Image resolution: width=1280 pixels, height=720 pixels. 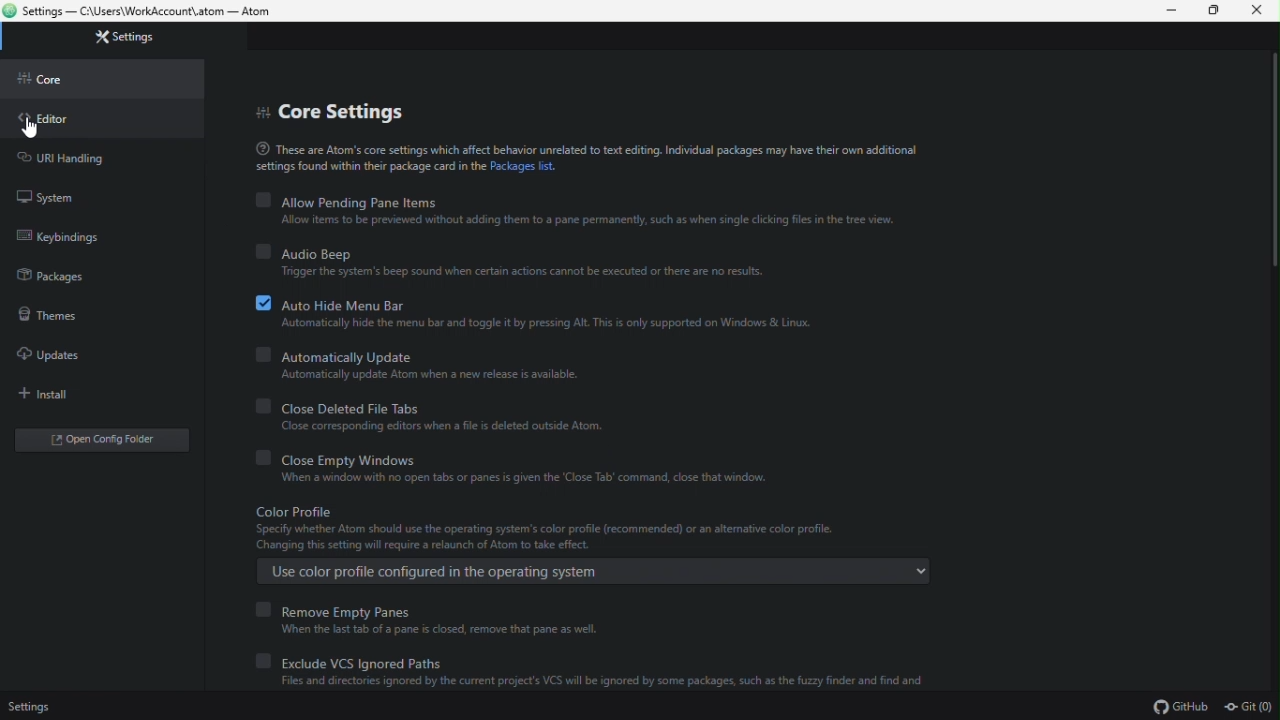 I want to click on Automatically update Atom when a new release is available., so click(x=436, y=377).